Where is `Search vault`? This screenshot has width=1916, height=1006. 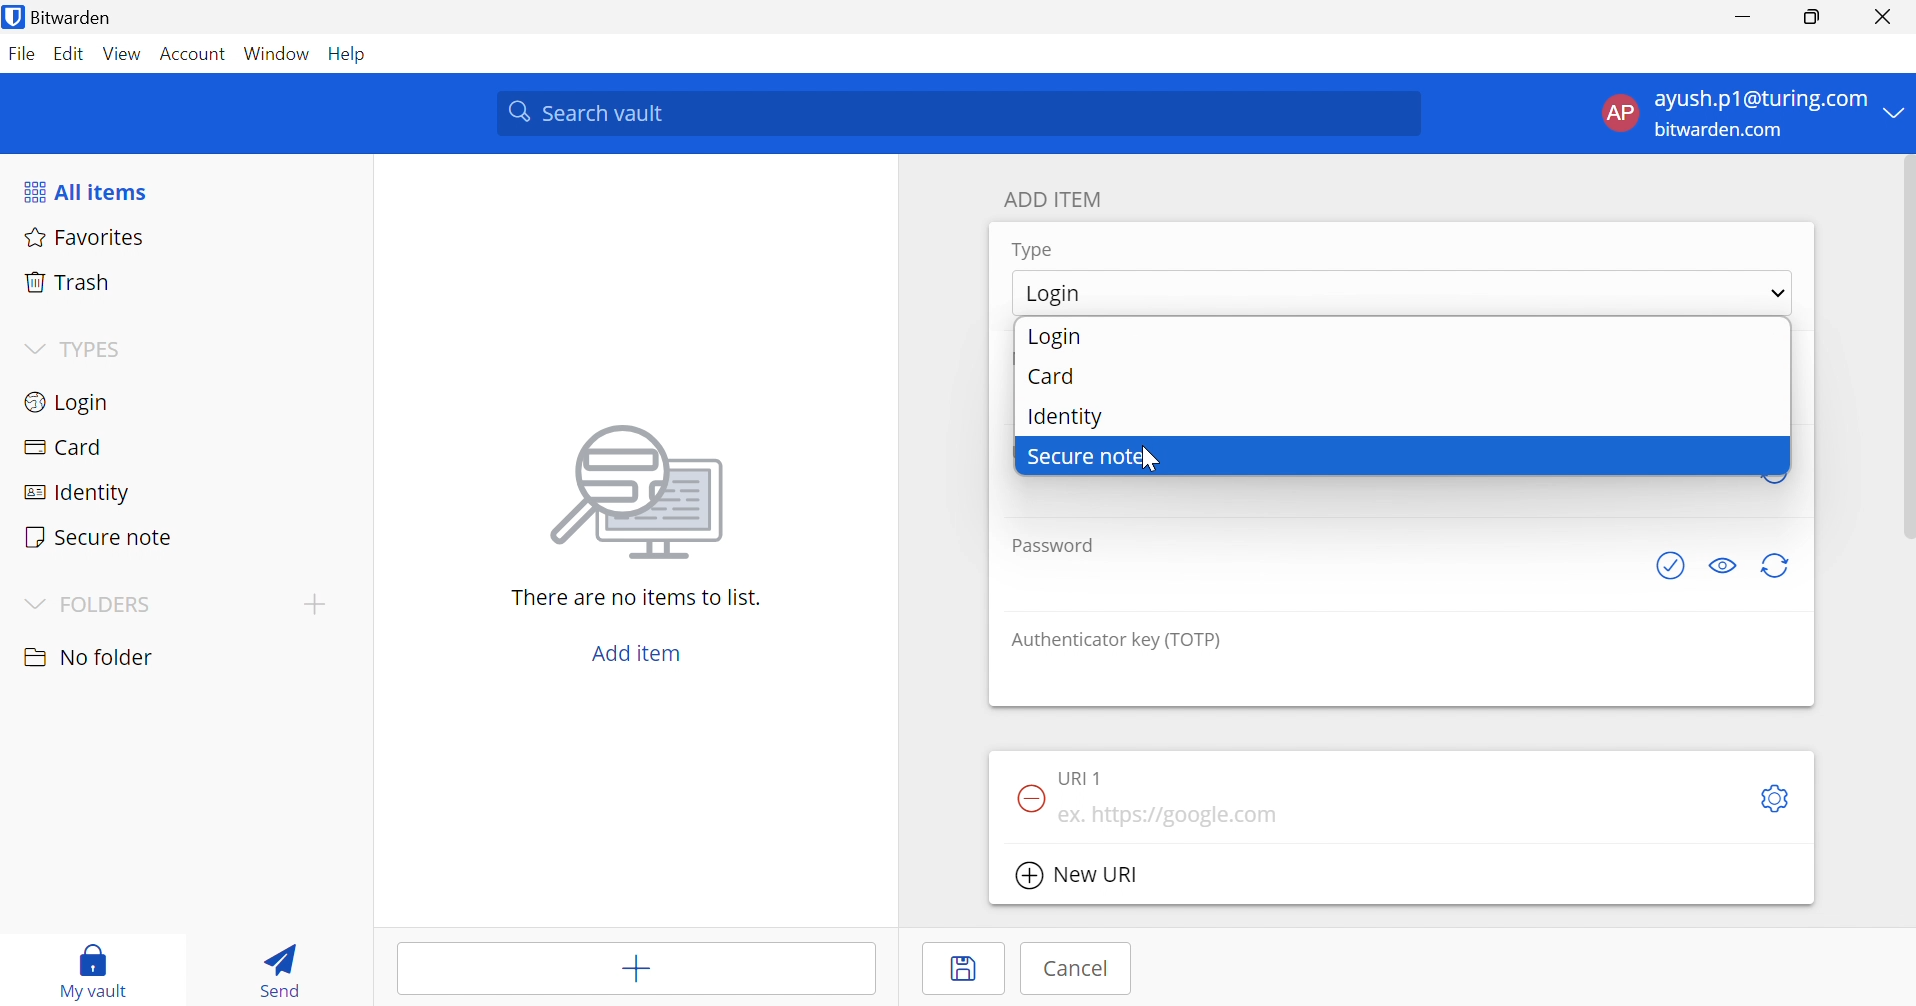 Search vault is located at coordinates (961, 114).